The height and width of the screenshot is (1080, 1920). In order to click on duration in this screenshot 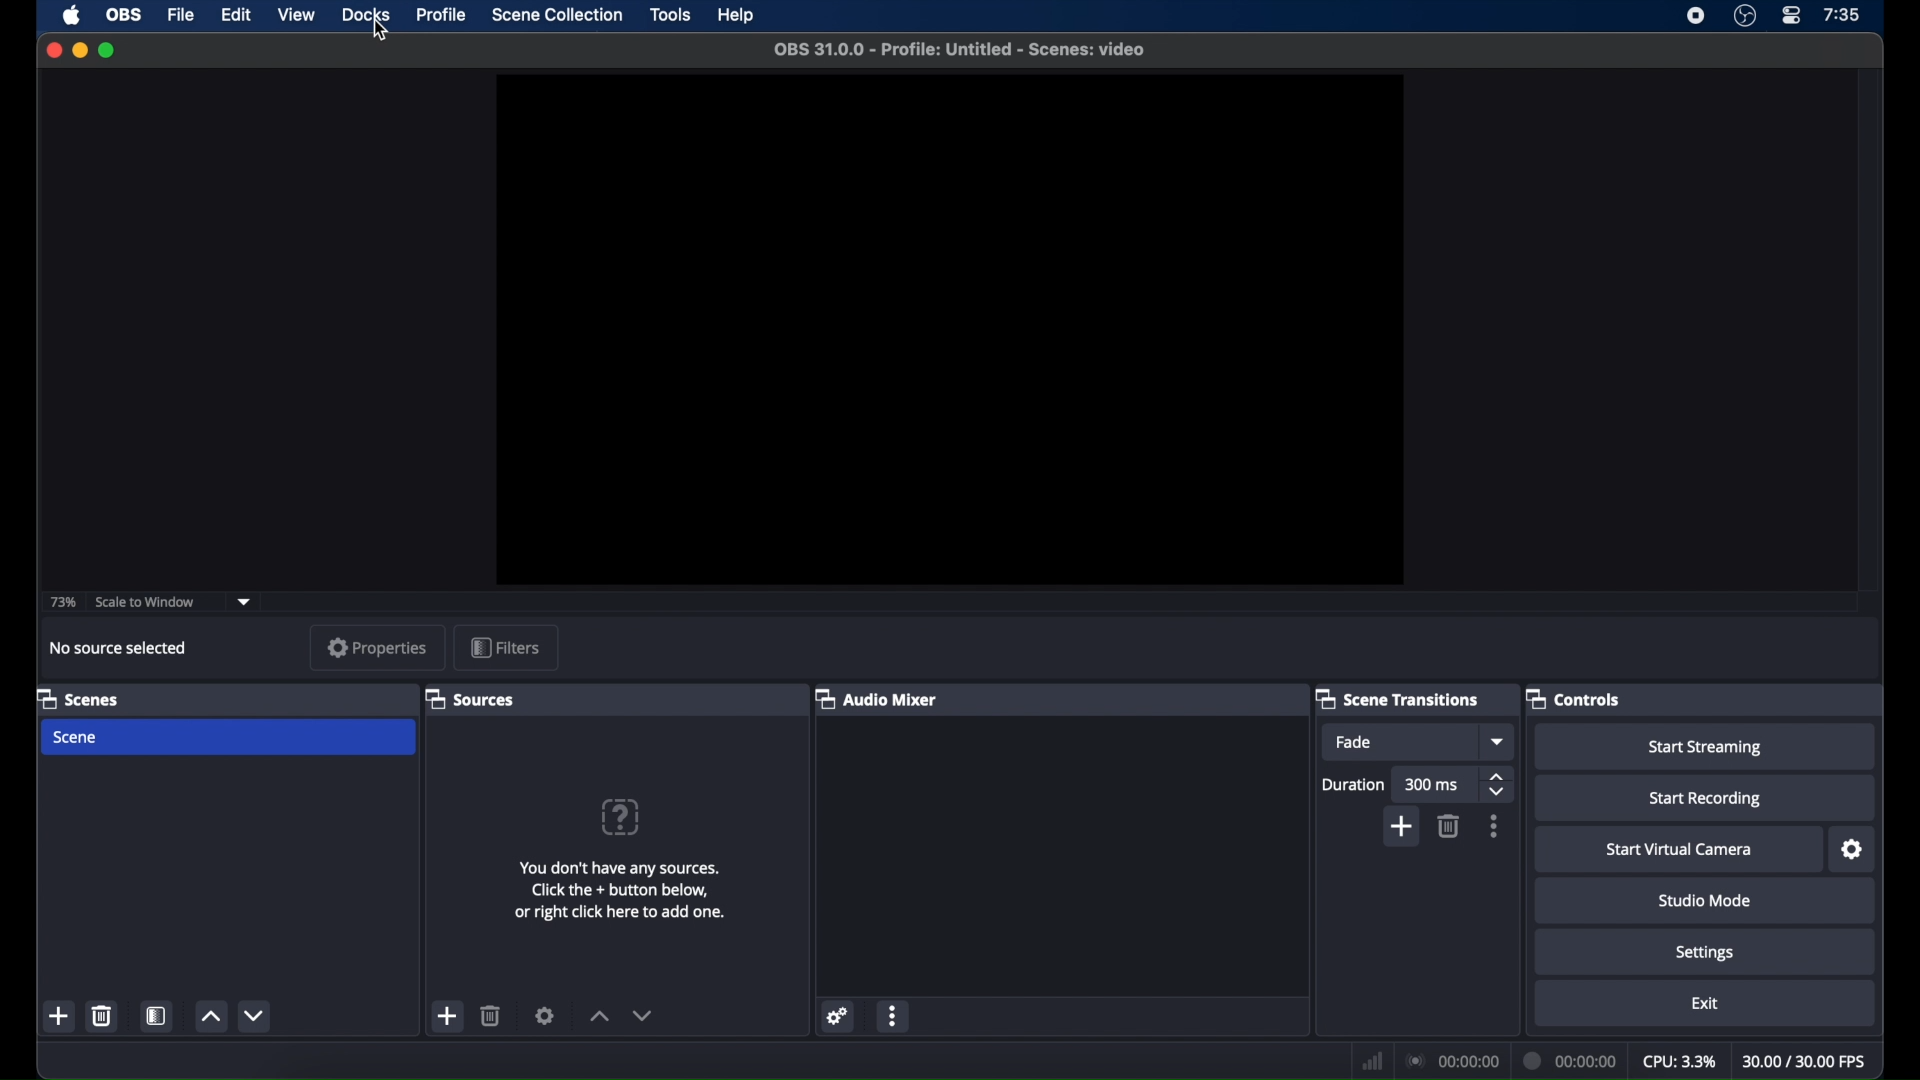, I will do `click(1572, 1062)`.